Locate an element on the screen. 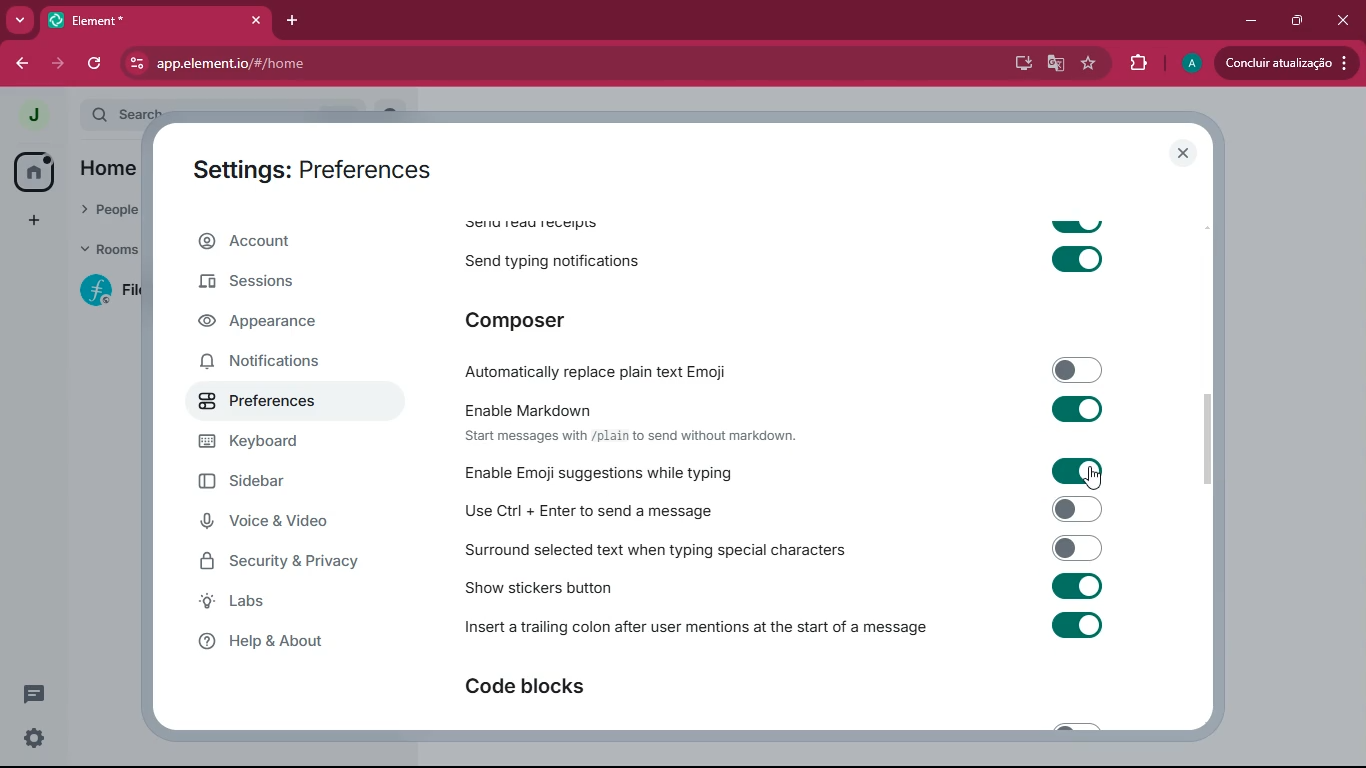 The width and height of the screenshot is (1366, 768). sessions is located at coordinates (268, 285).